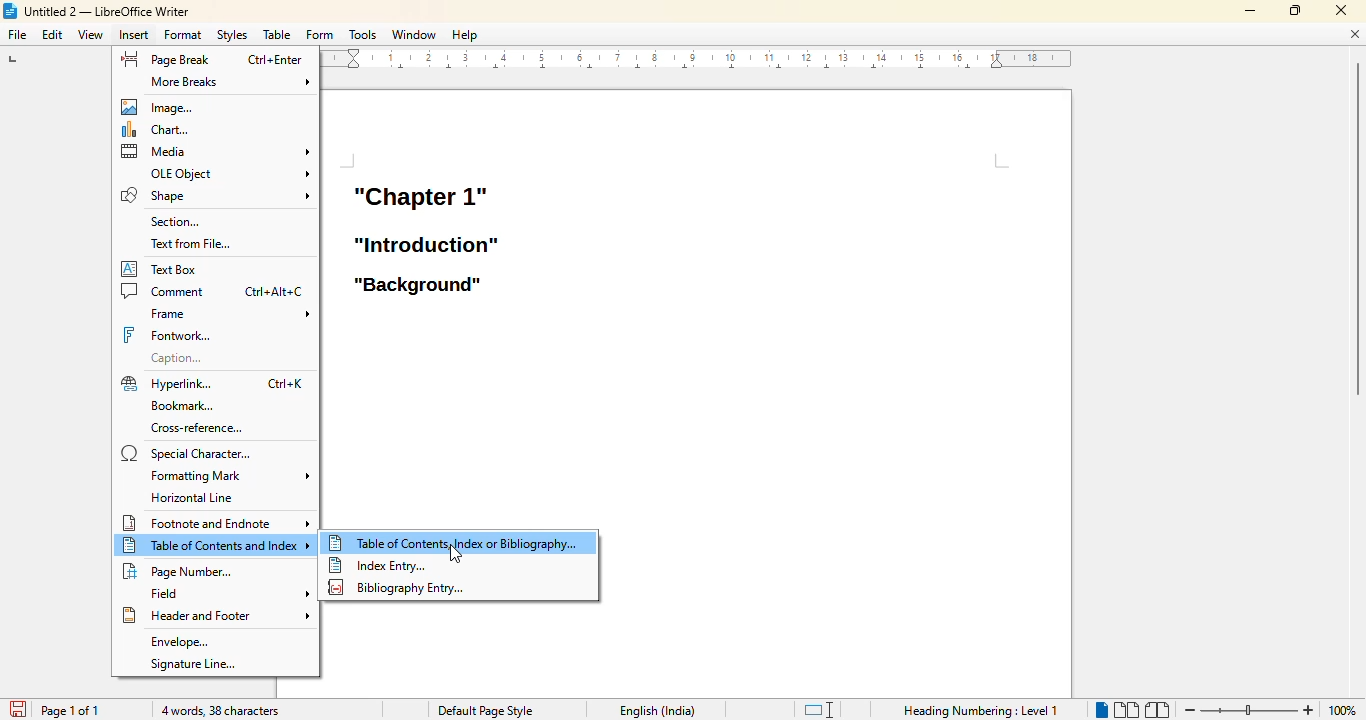 This screenshot has width=1366, height=720. Describe the element at coordinates (320, 35) in the screenshot. I see `form` at that location.